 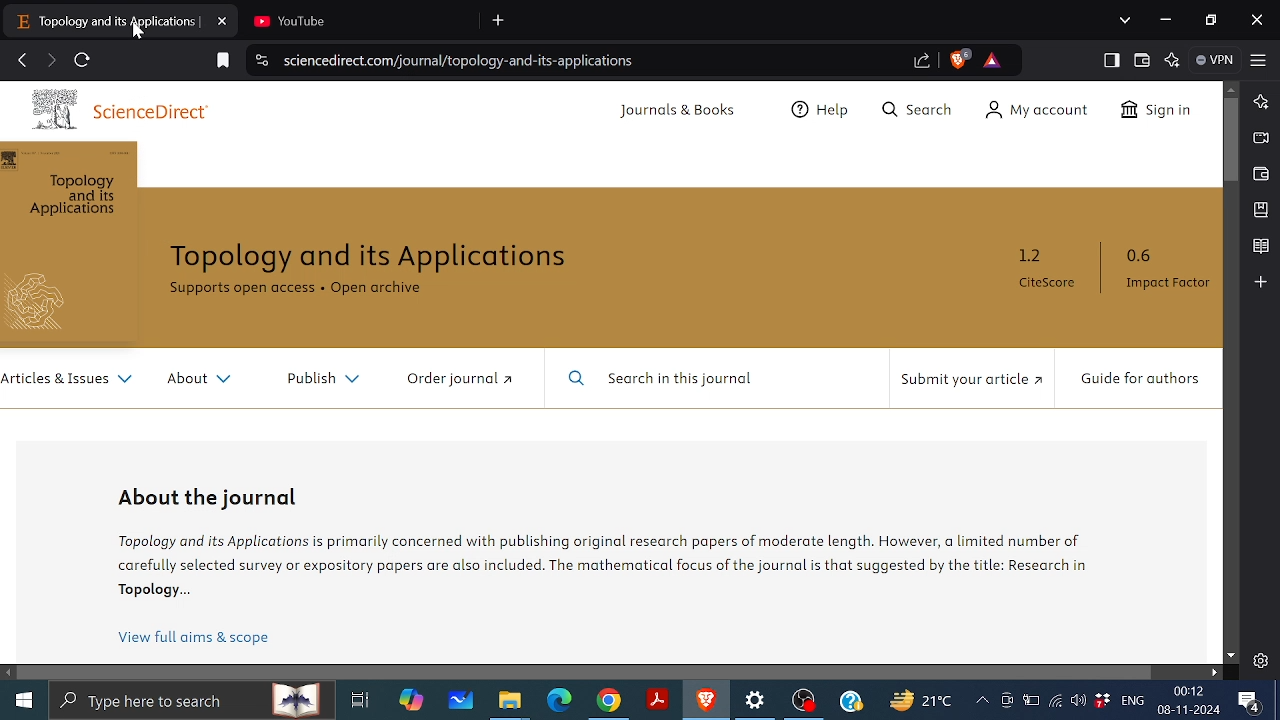 I want to click on Microsoft edge, so click(x=560, y=701).